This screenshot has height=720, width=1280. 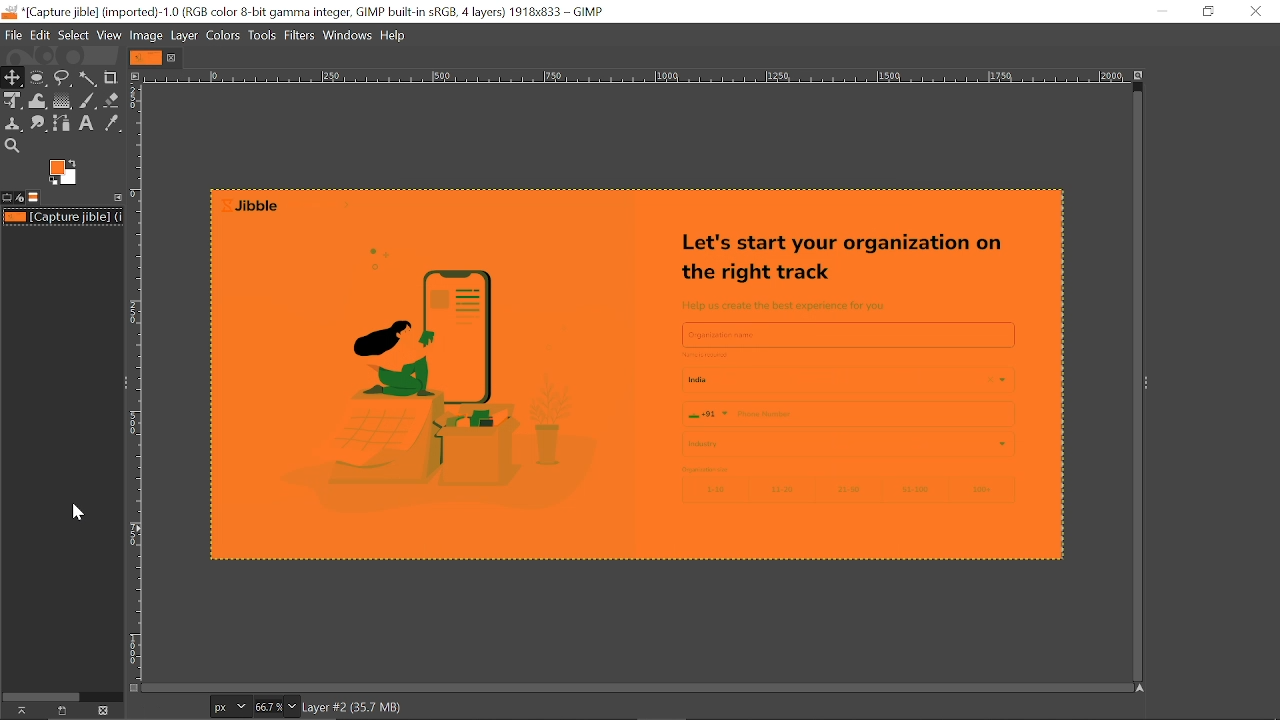 I want to click on Foreground color, so click(x=64, y=173).